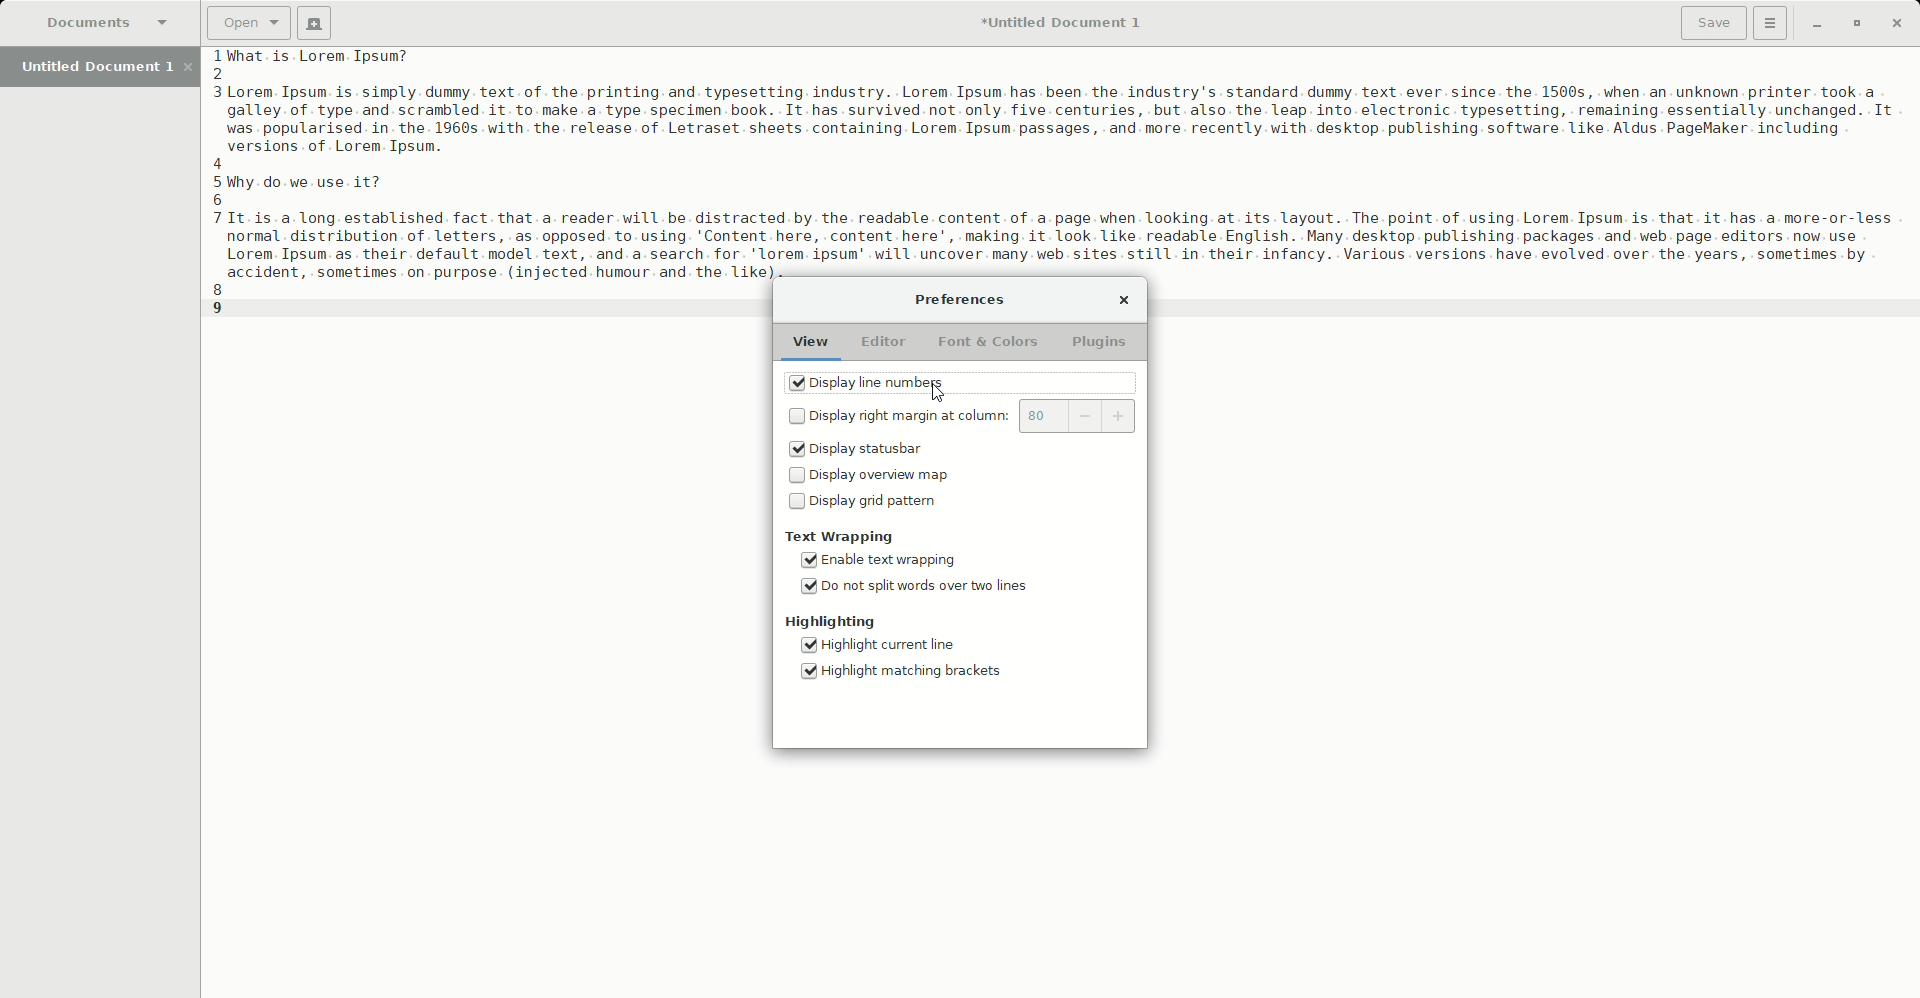  What do you see at coordinates (900, 562) in the screenshot?
I see `Enable text wrapping` at bounding box center [900, 562].